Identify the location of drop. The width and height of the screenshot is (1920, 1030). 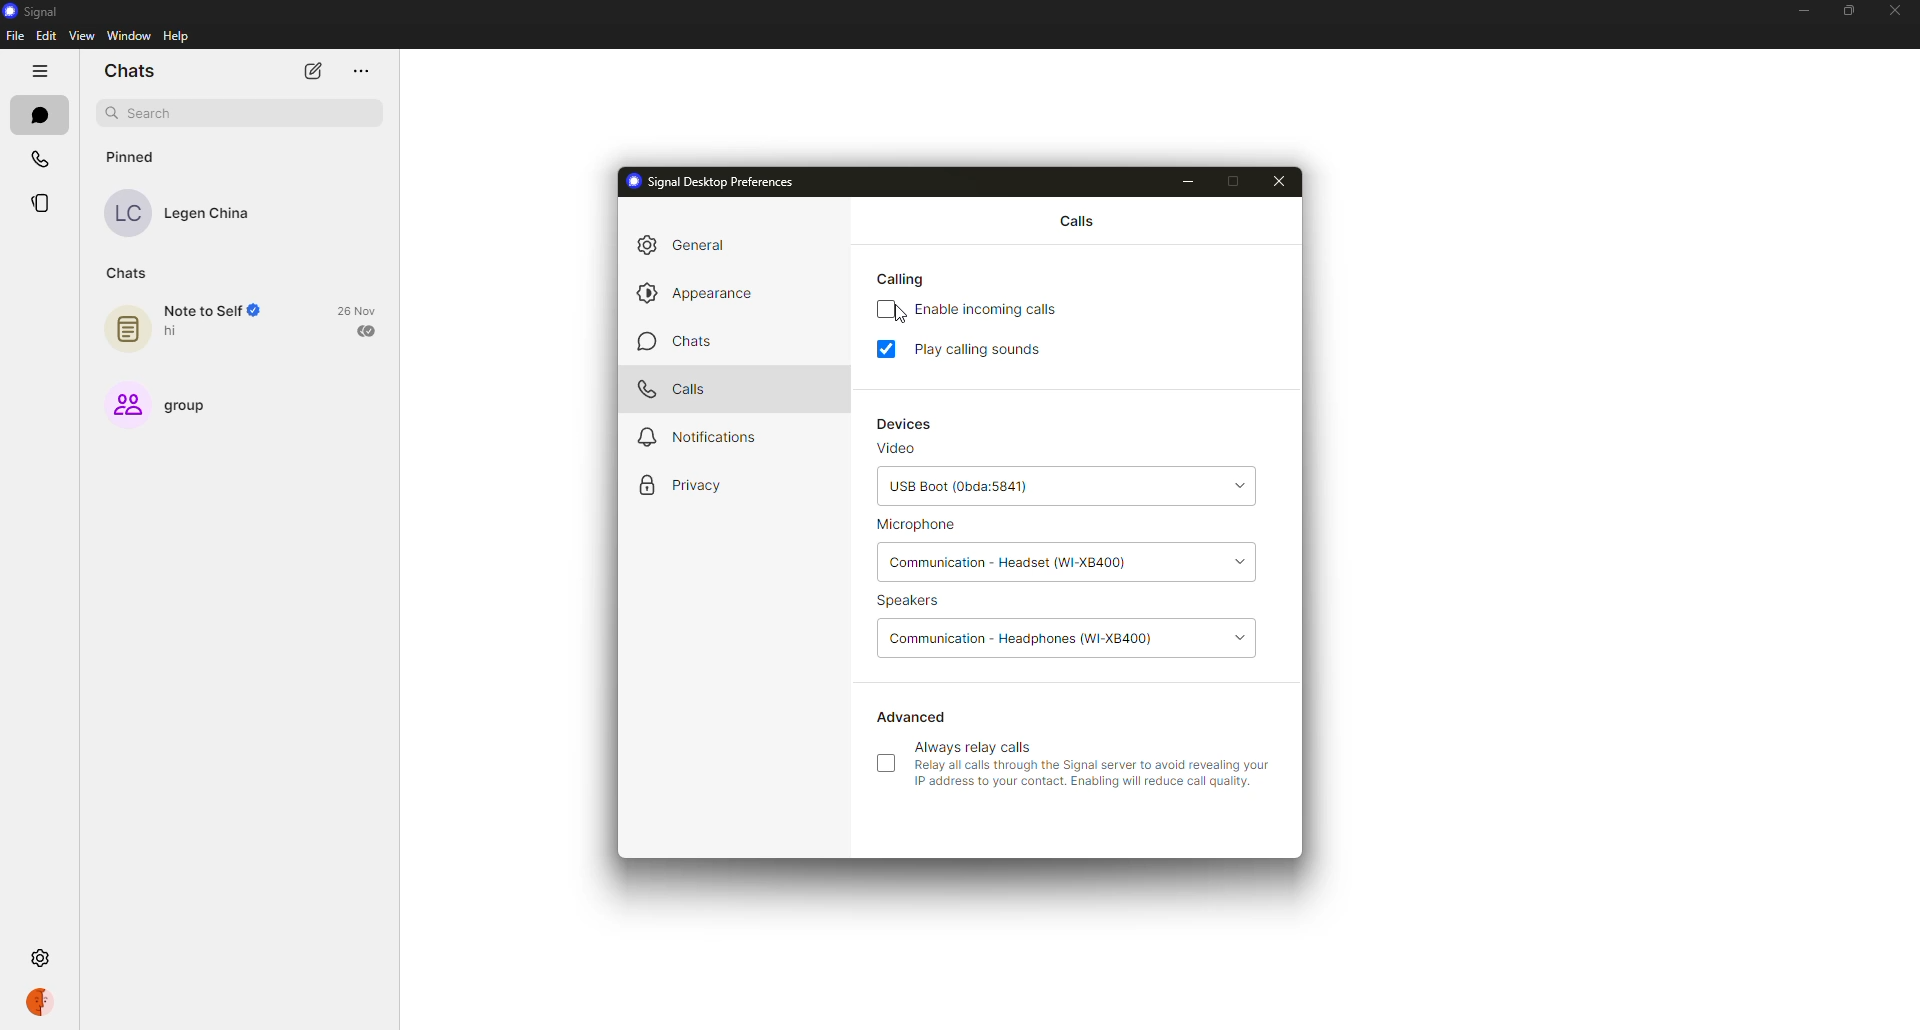
(1244, 561).